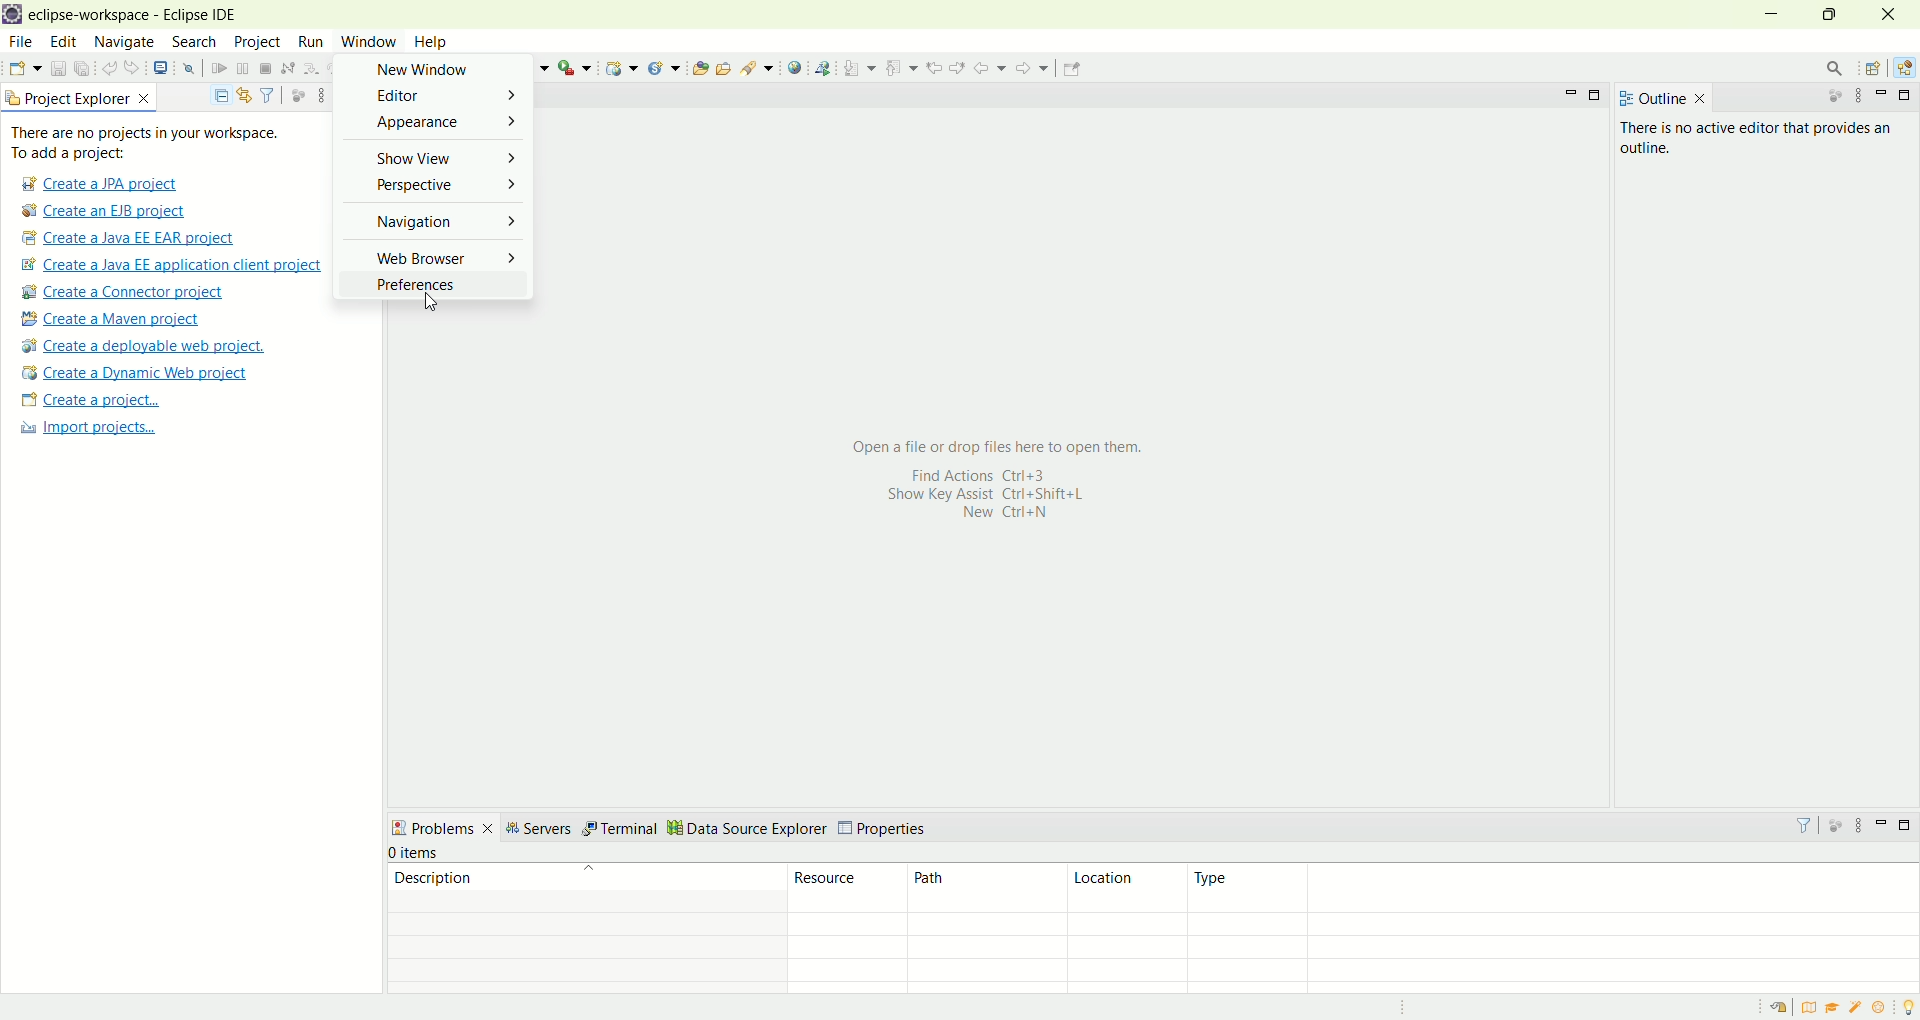  Describe the element at coordinates (311, 66) in the screenshot. I see `step into` at that location.